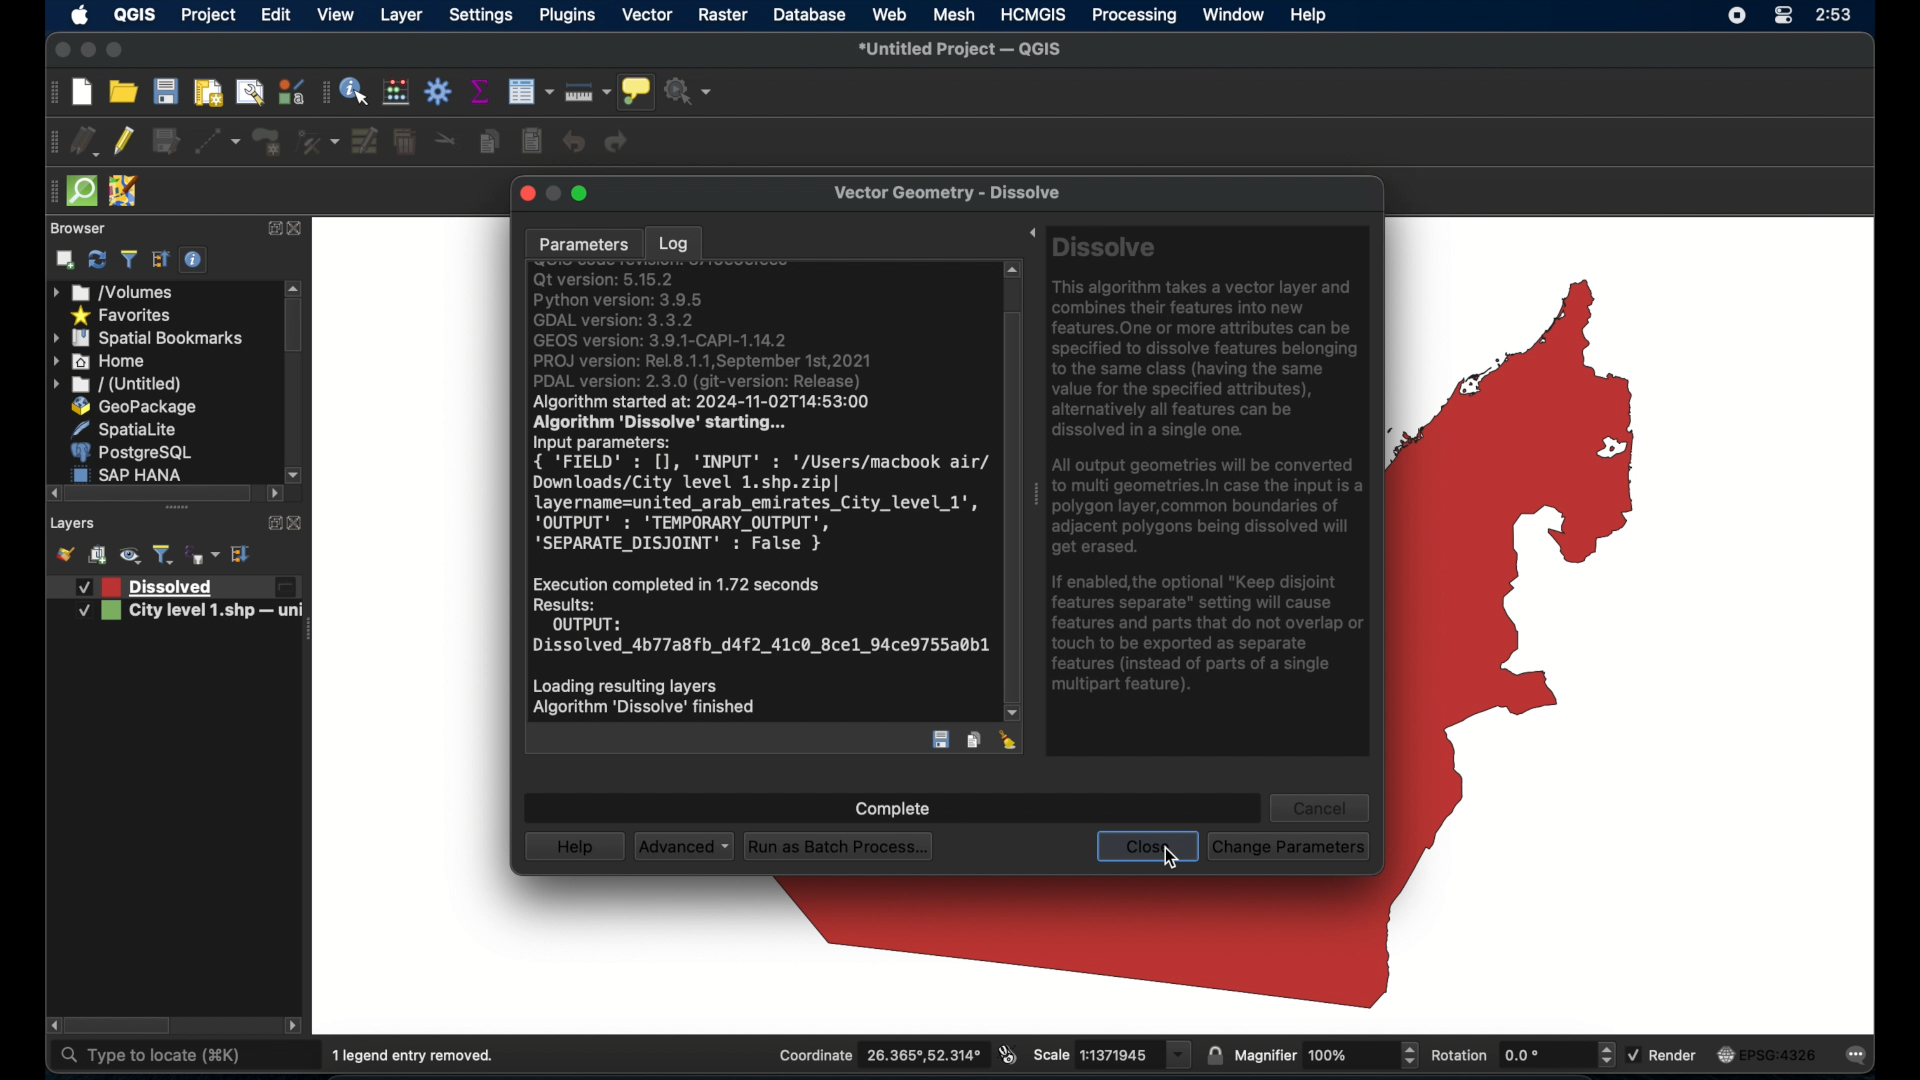 The height and width of the screenshot is (1080, 1920). I want to click on web, so click(889, 14).